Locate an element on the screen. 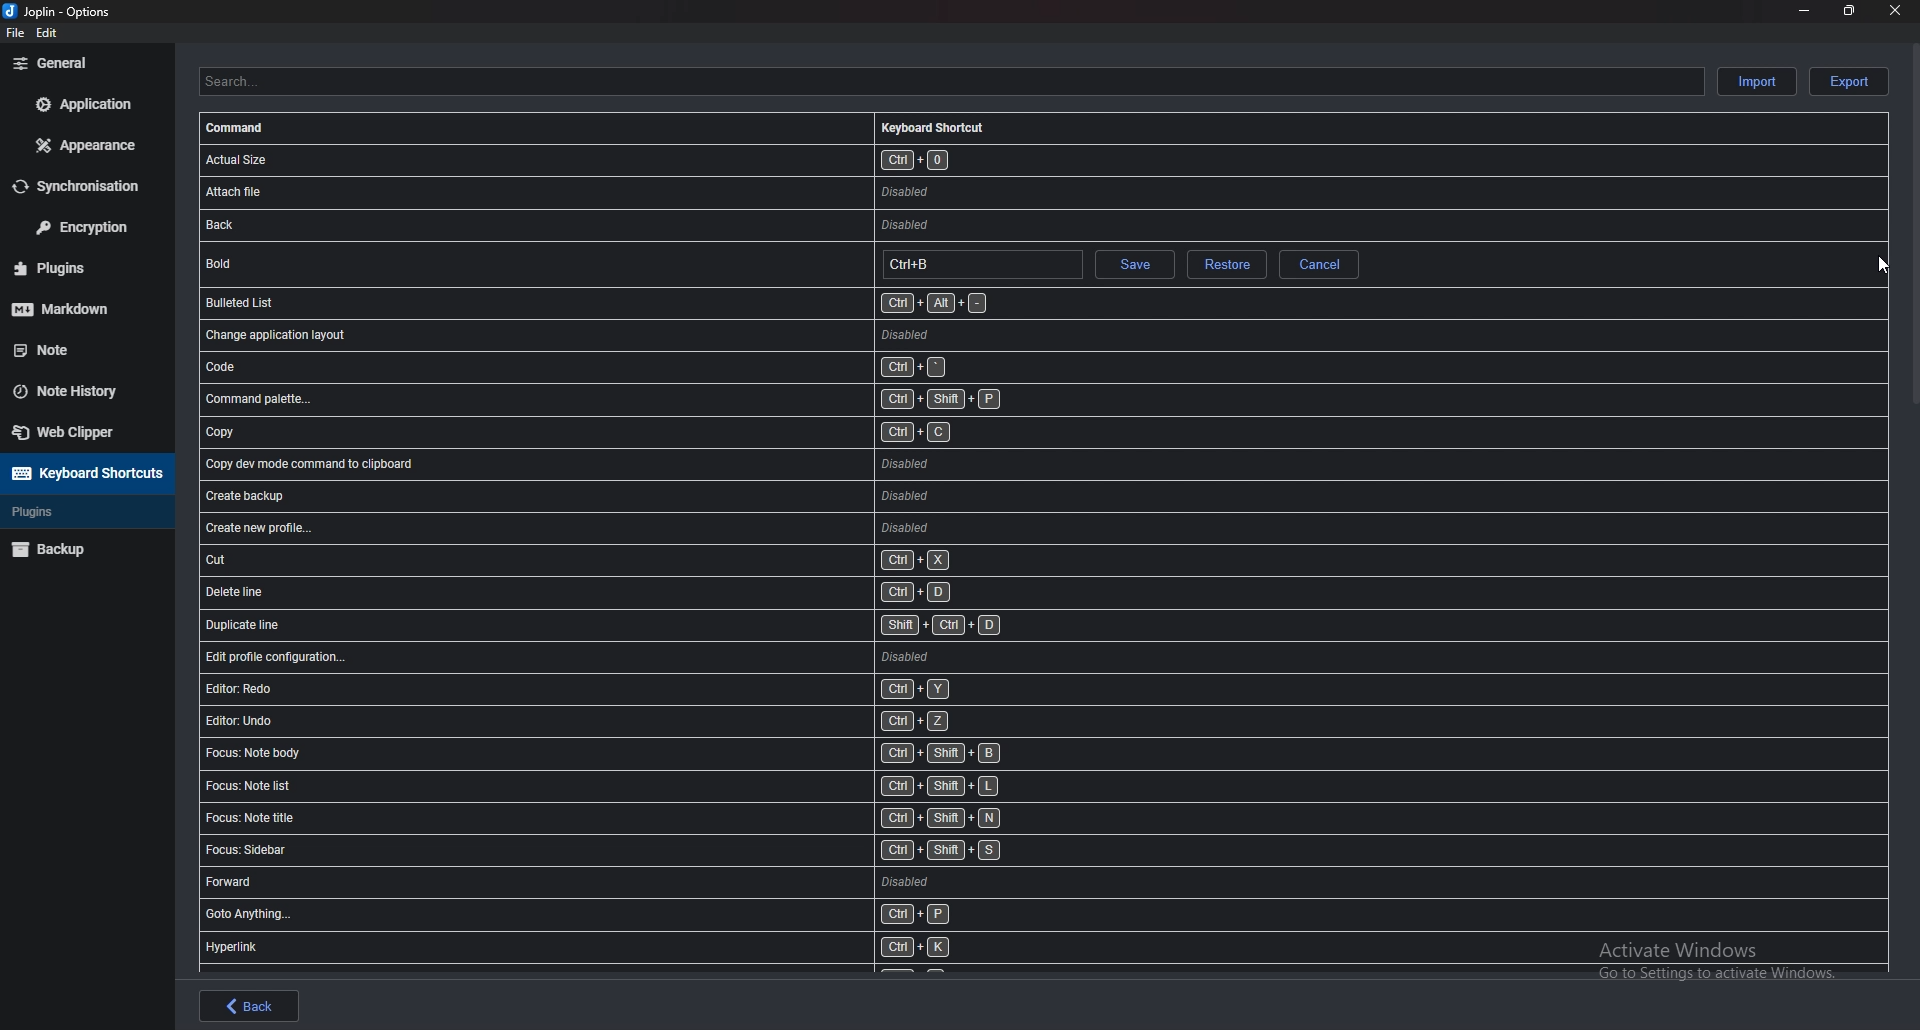 This screenshot has width=1920, height=1030. Synchronization is located at coordinates (86, 186).